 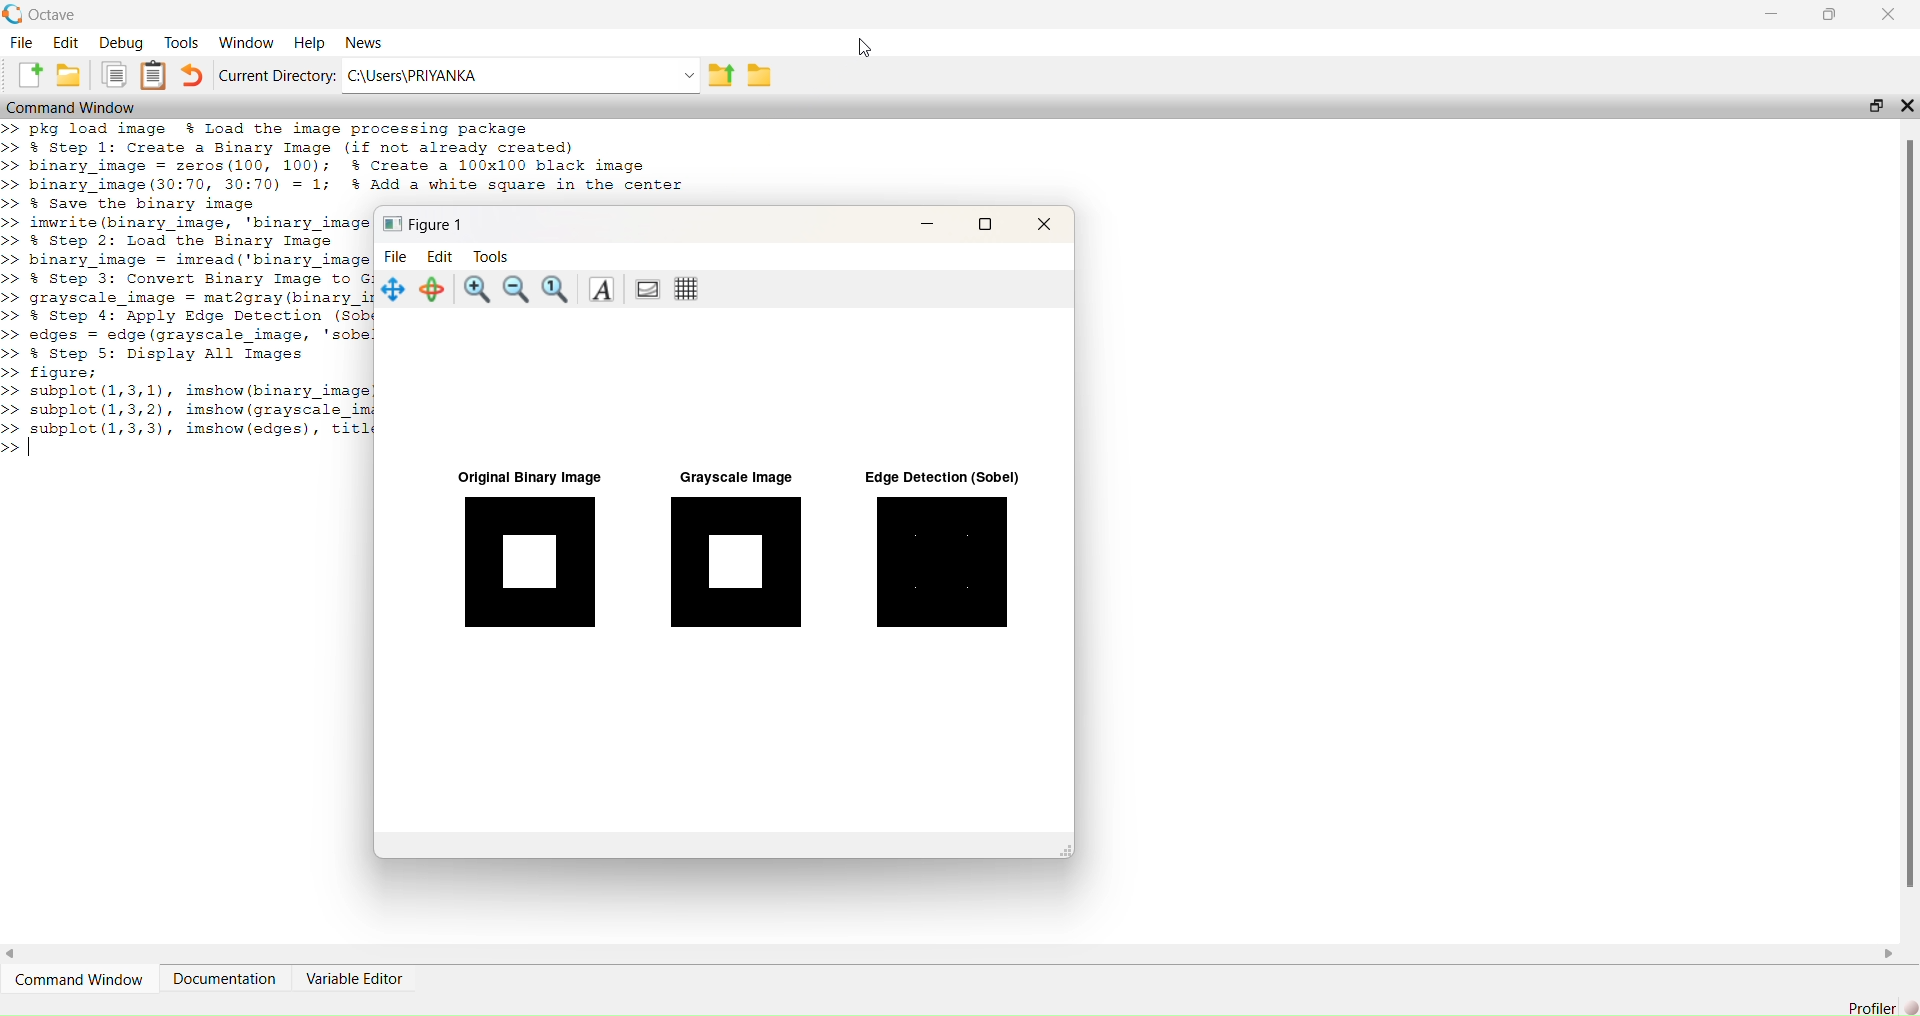 I want to click on News, so click(x=363, y=42).